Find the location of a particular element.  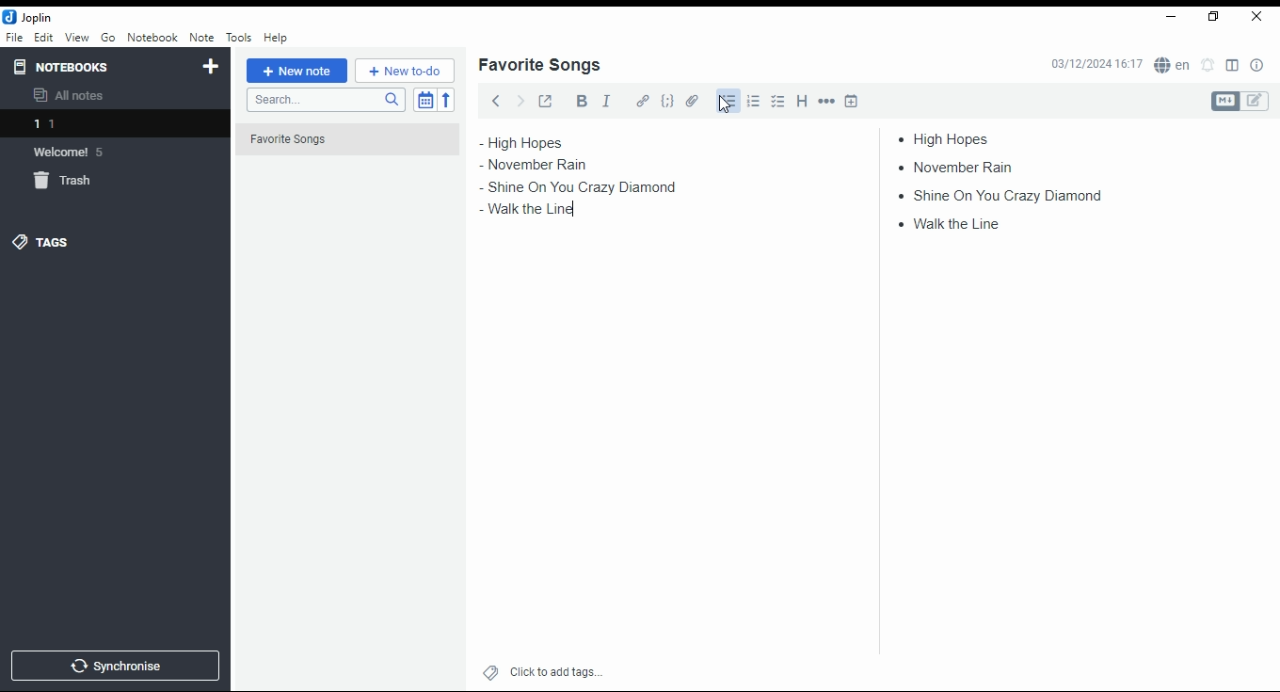

edit is located at coordinates (43, 36).